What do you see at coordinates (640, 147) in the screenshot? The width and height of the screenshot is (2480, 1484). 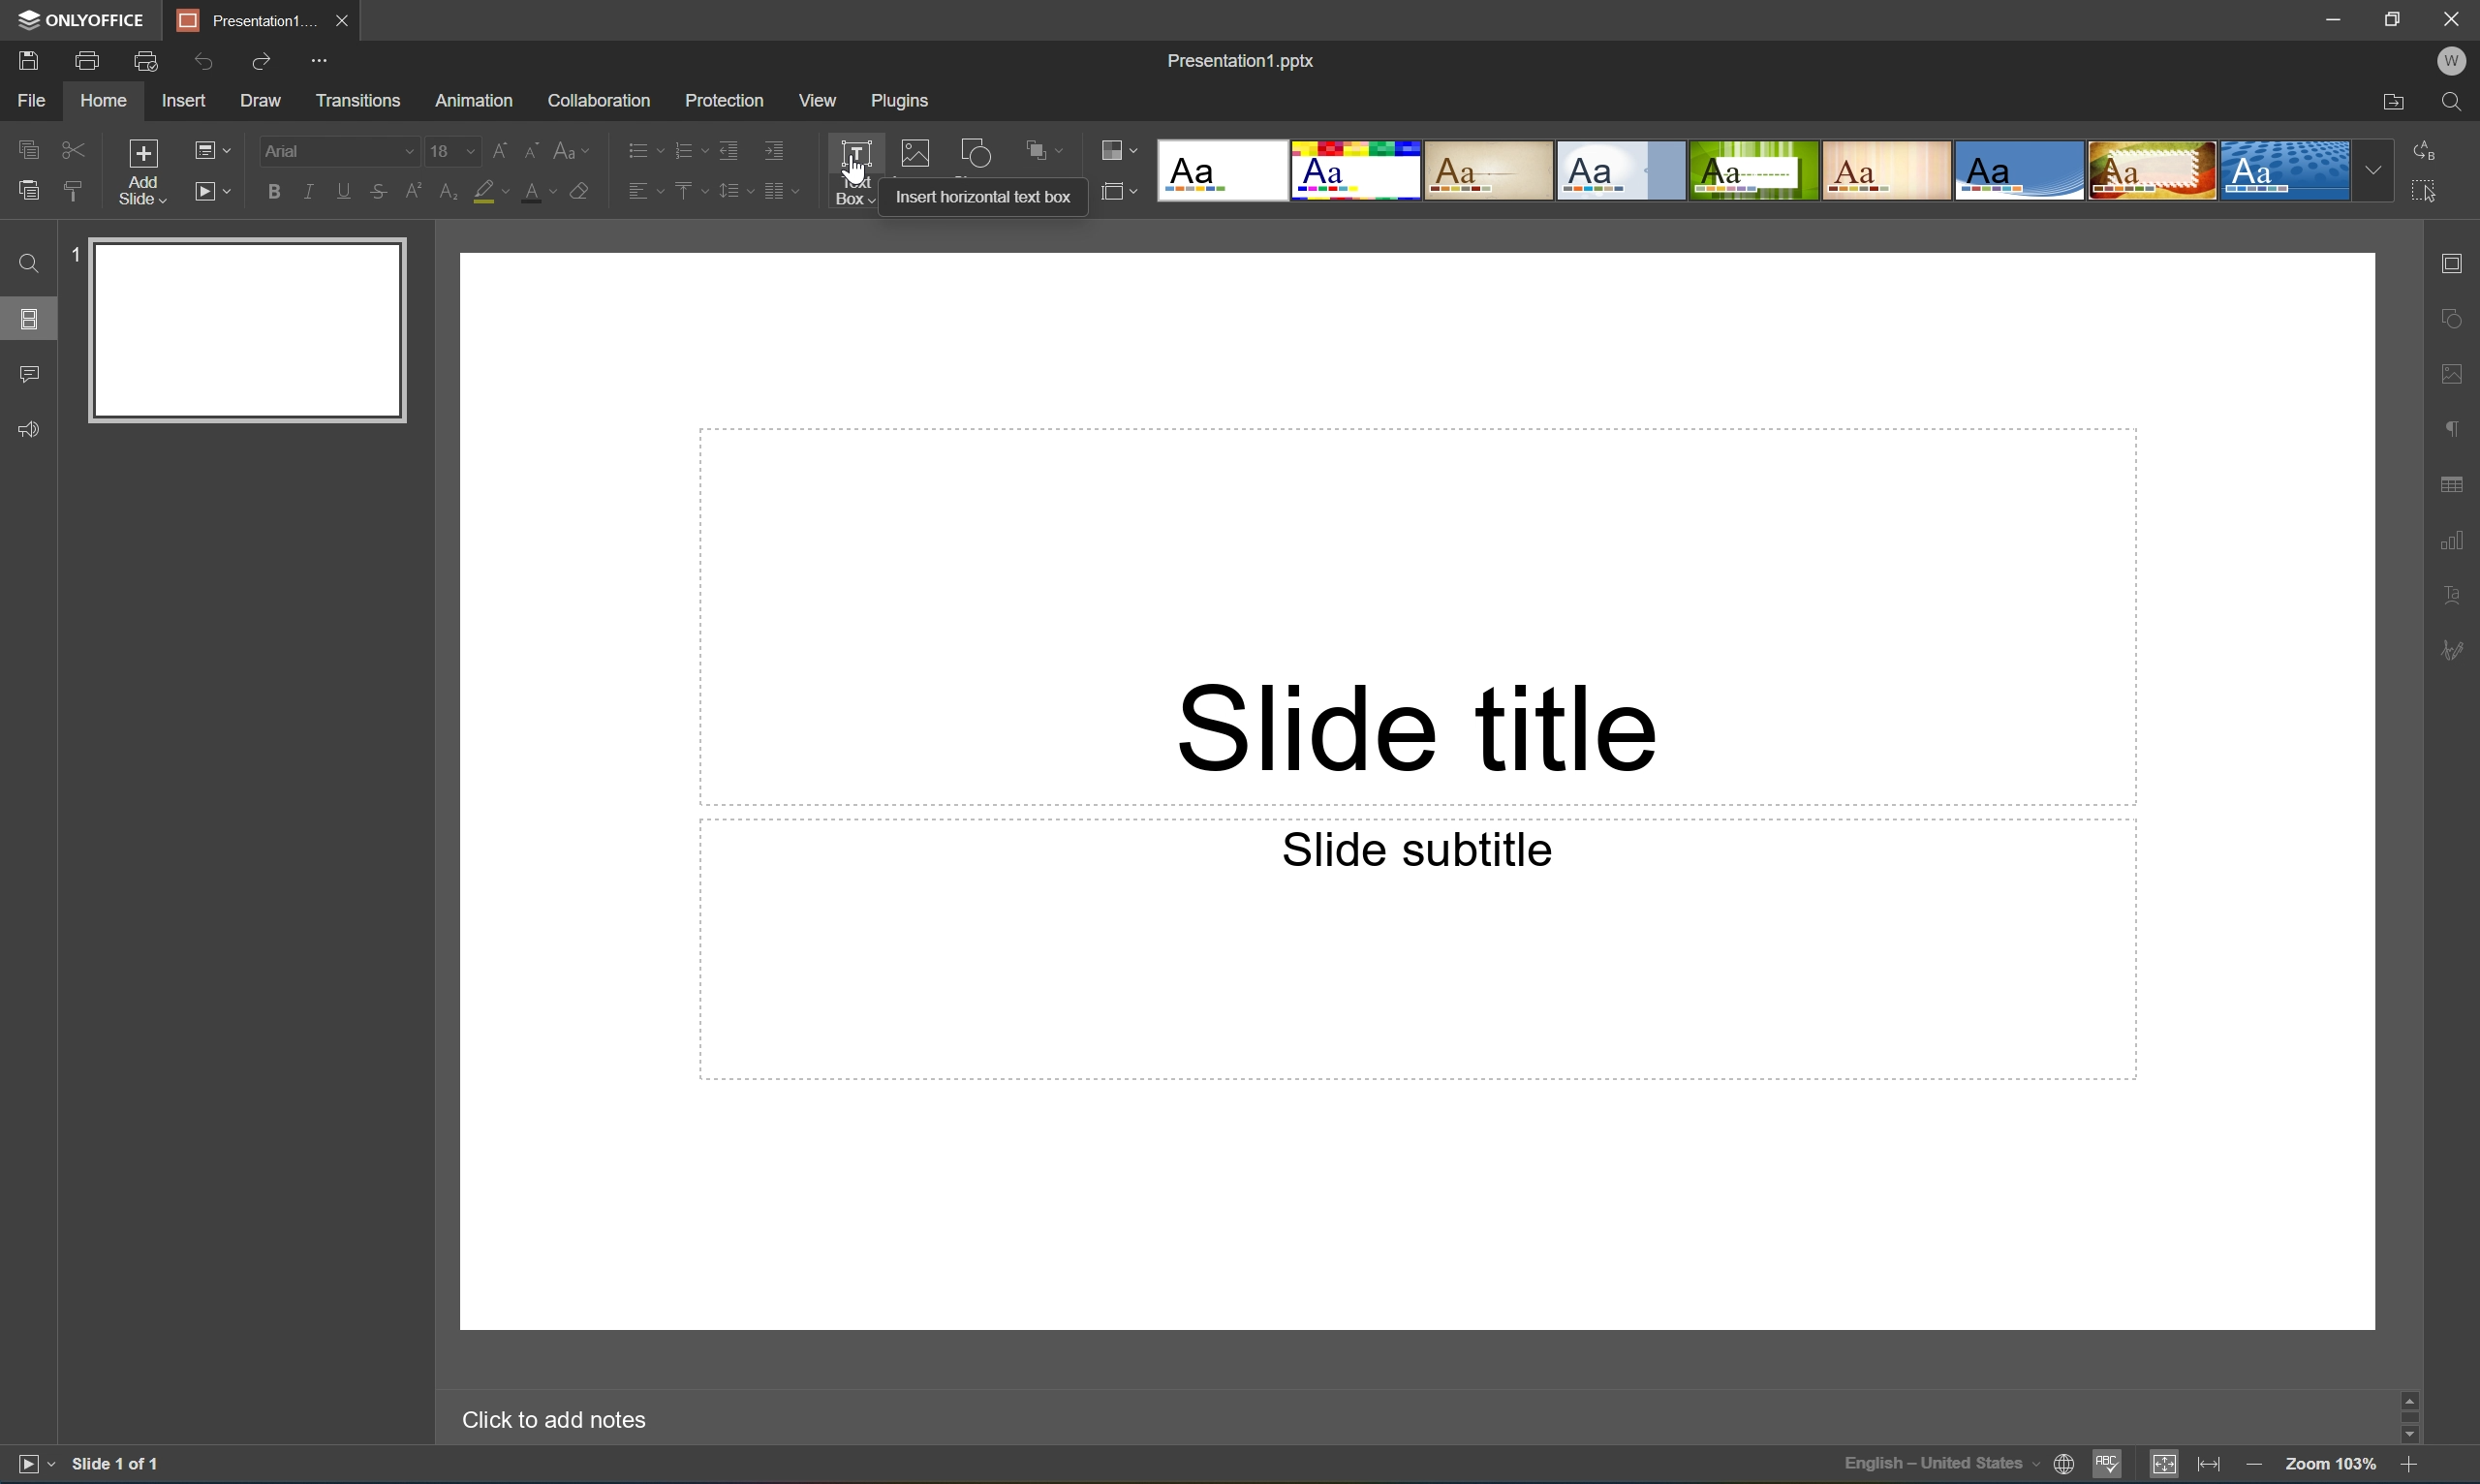 I see `Bullets` at bounding box center [640, 147].